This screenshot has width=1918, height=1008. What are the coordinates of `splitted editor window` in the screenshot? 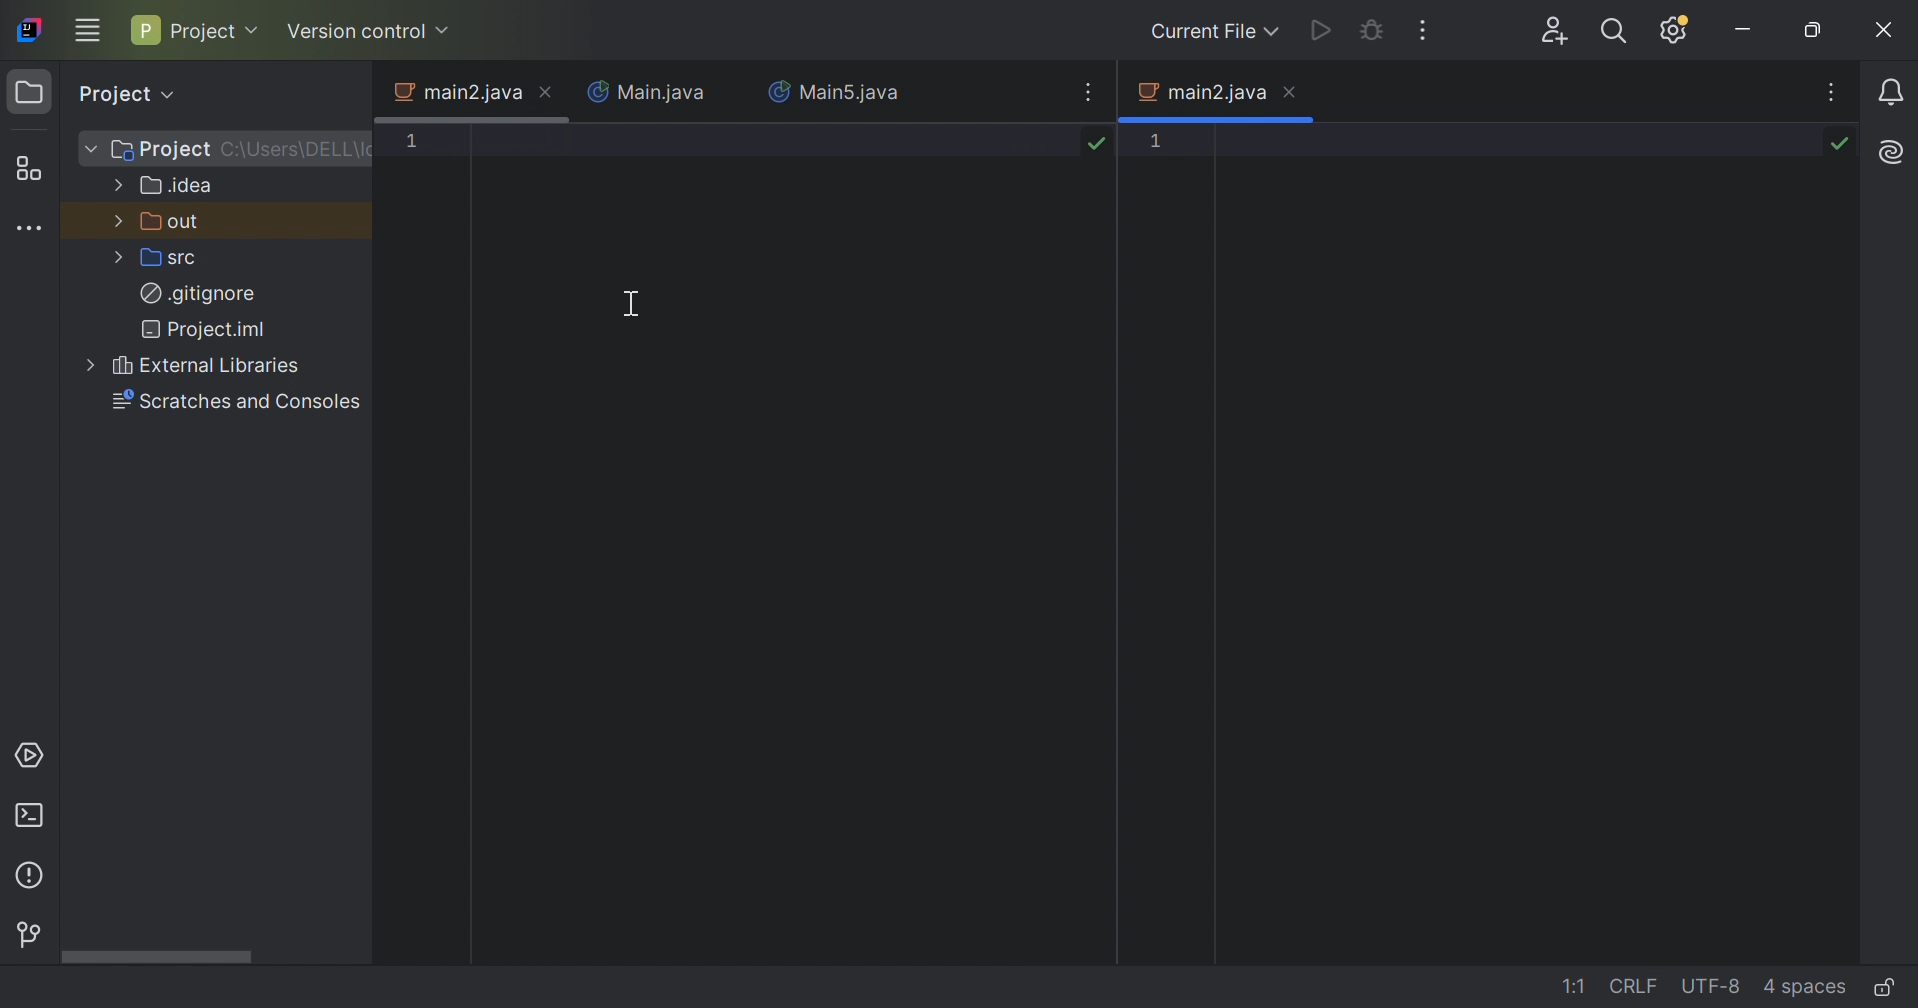 It's located at (1538, 563).